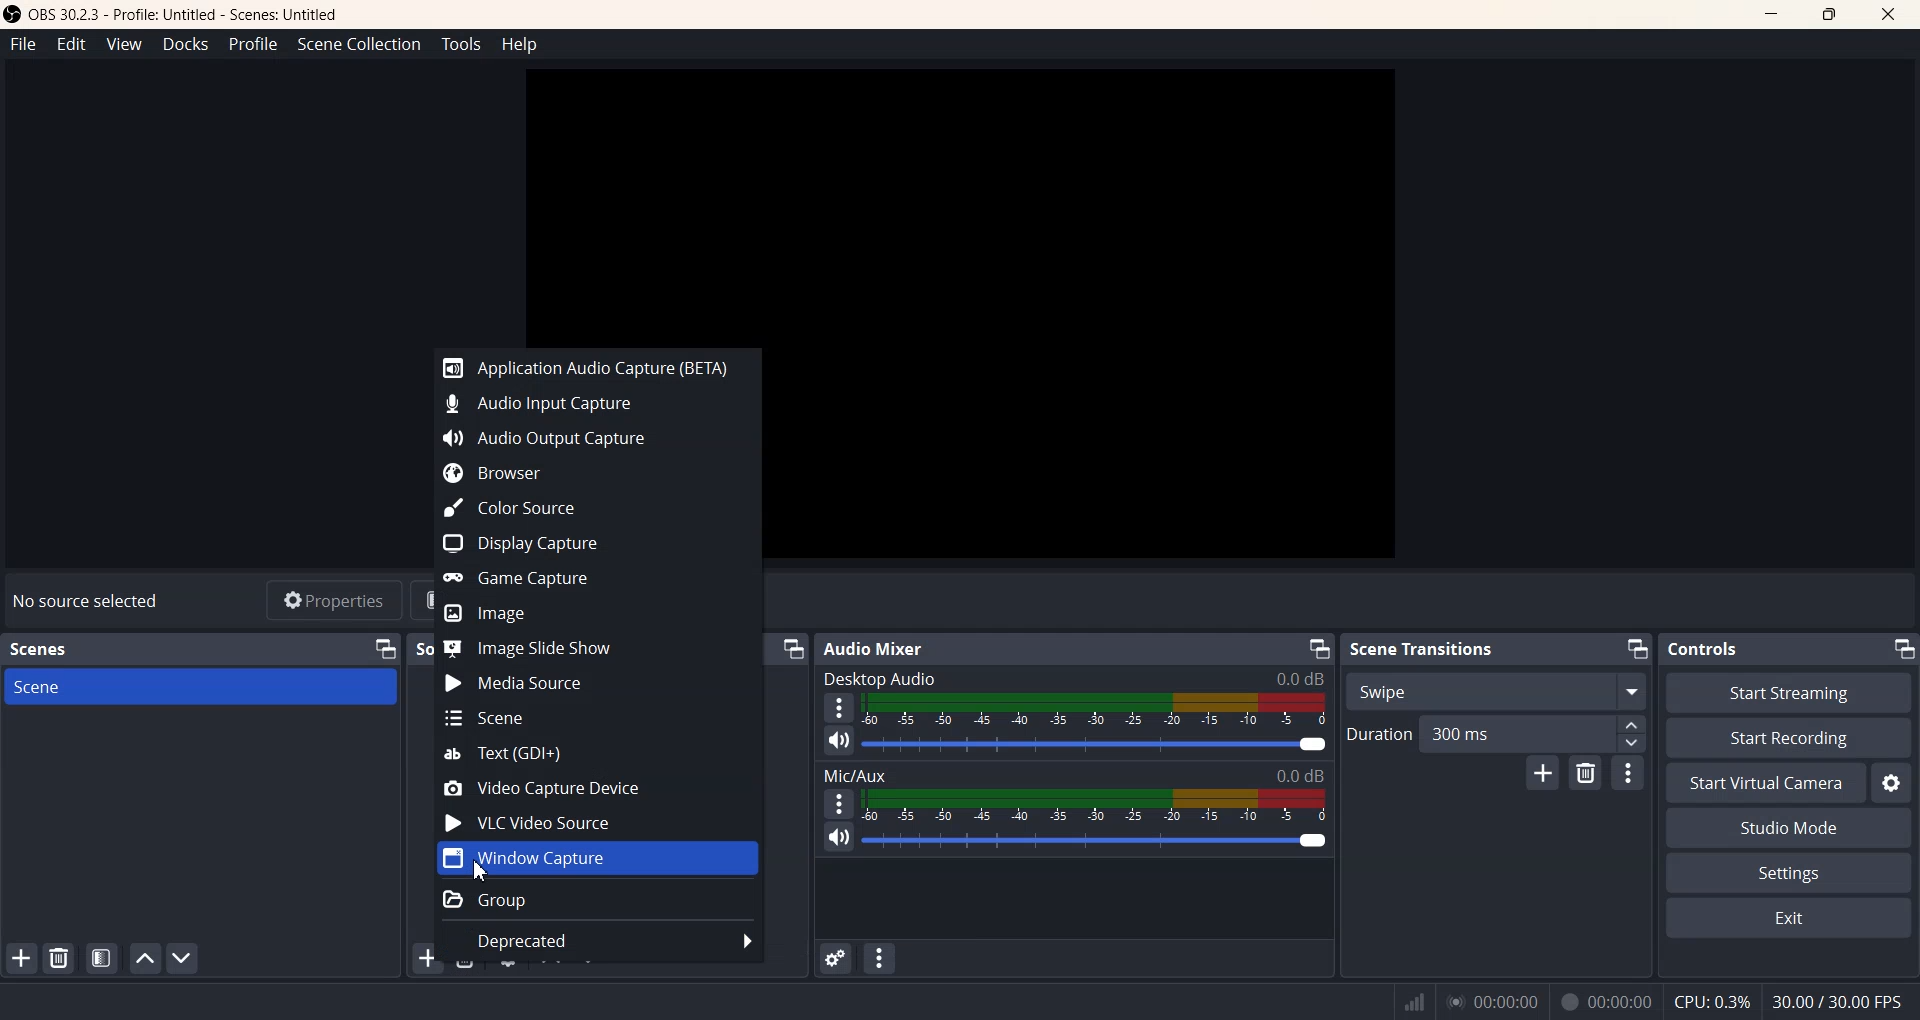  Describe the element at coordinates (1763, 783) in the screenshot. I see `Start Virtual Camera` at that location.